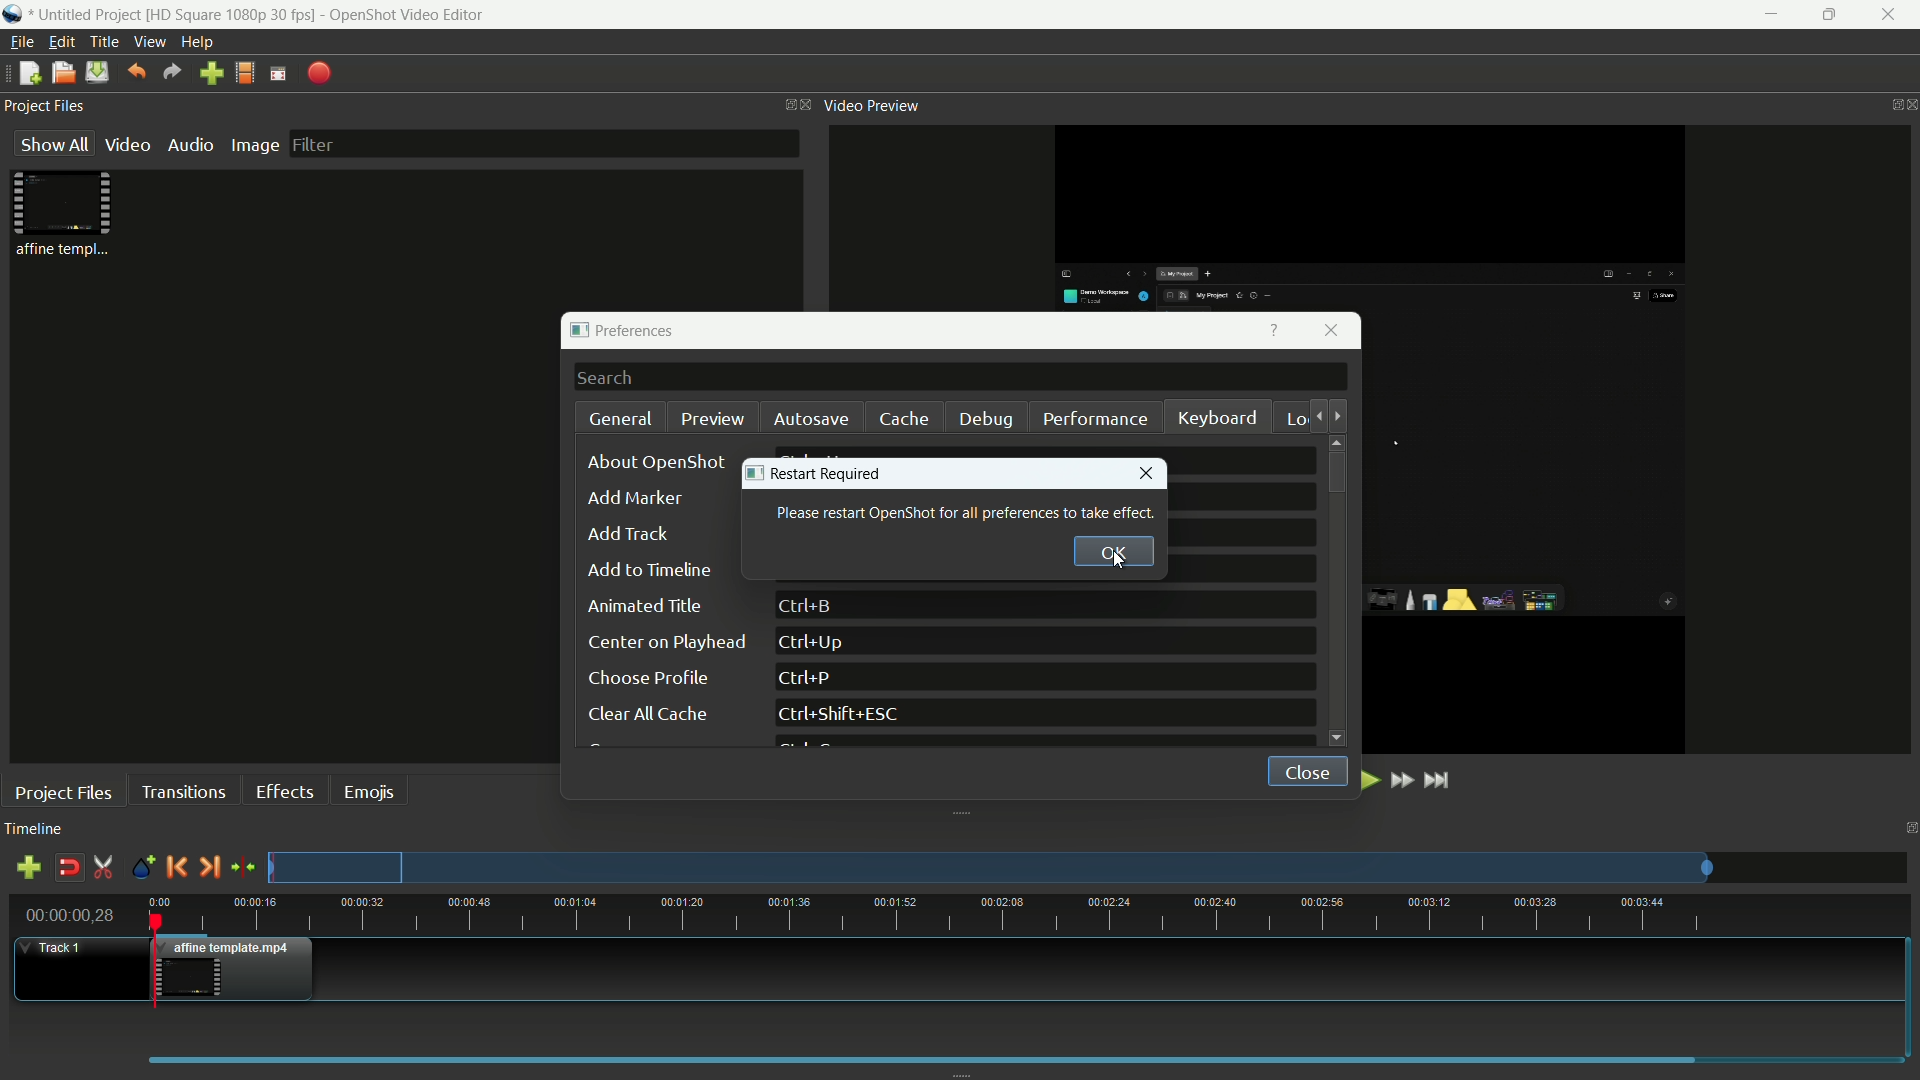 The width and height of the screenshot is (1920, 1080). Describe the element at coordinates (817, 642) in the screenshot. I see `keyboard shortcut` at that location.